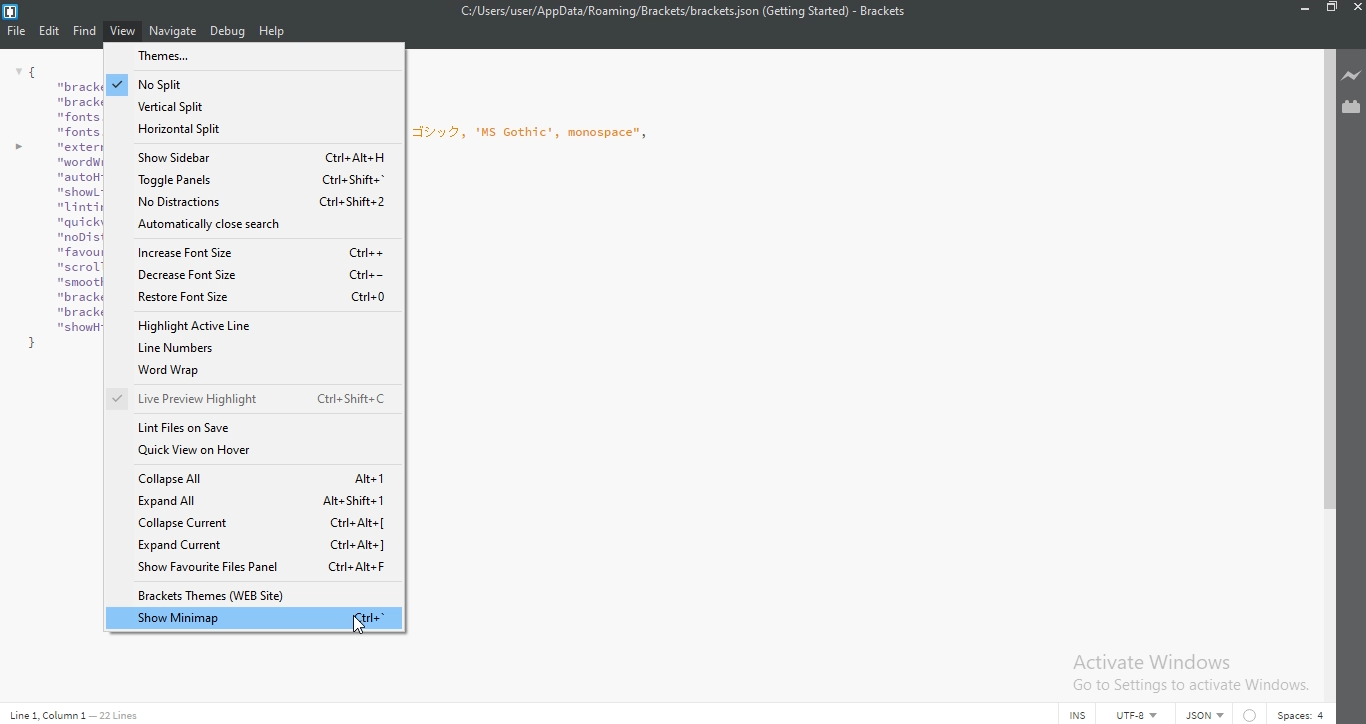 The width and height of the screenshot is (1366, 724). I want to click on Toggle panels, so click(248, 179).